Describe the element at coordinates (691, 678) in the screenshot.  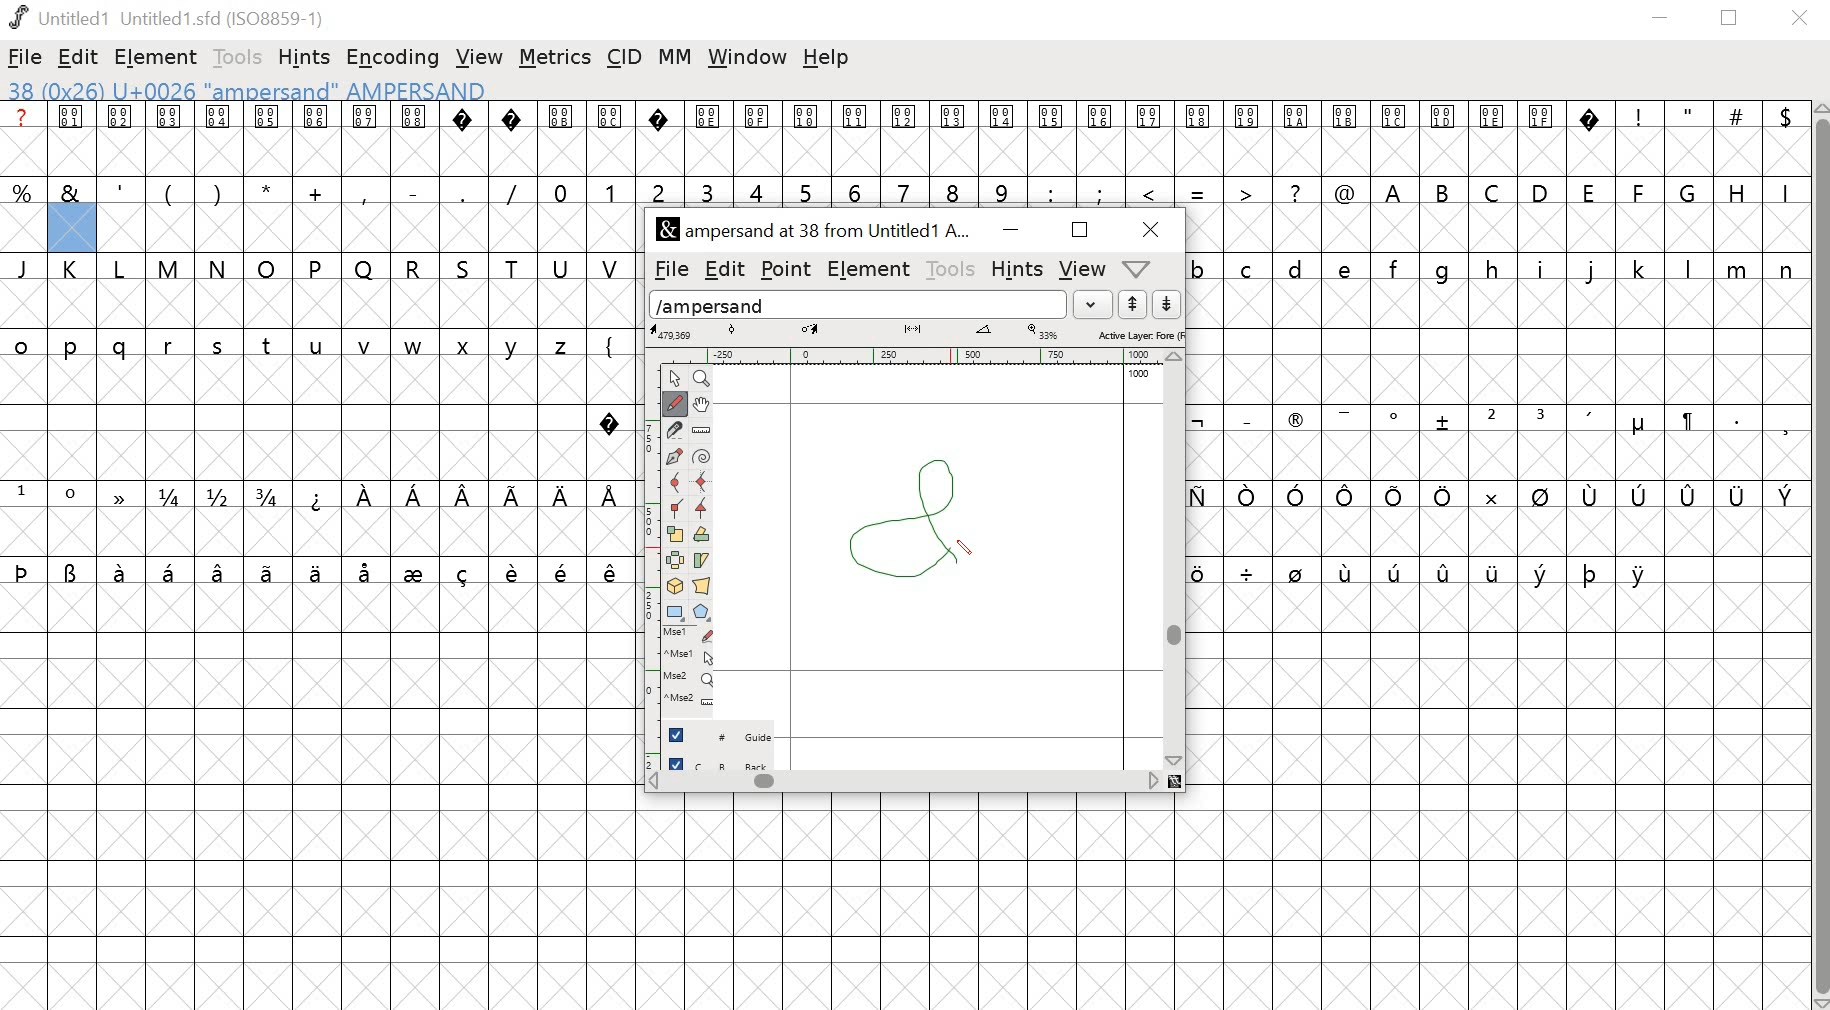
I see `Mse2` at that location.